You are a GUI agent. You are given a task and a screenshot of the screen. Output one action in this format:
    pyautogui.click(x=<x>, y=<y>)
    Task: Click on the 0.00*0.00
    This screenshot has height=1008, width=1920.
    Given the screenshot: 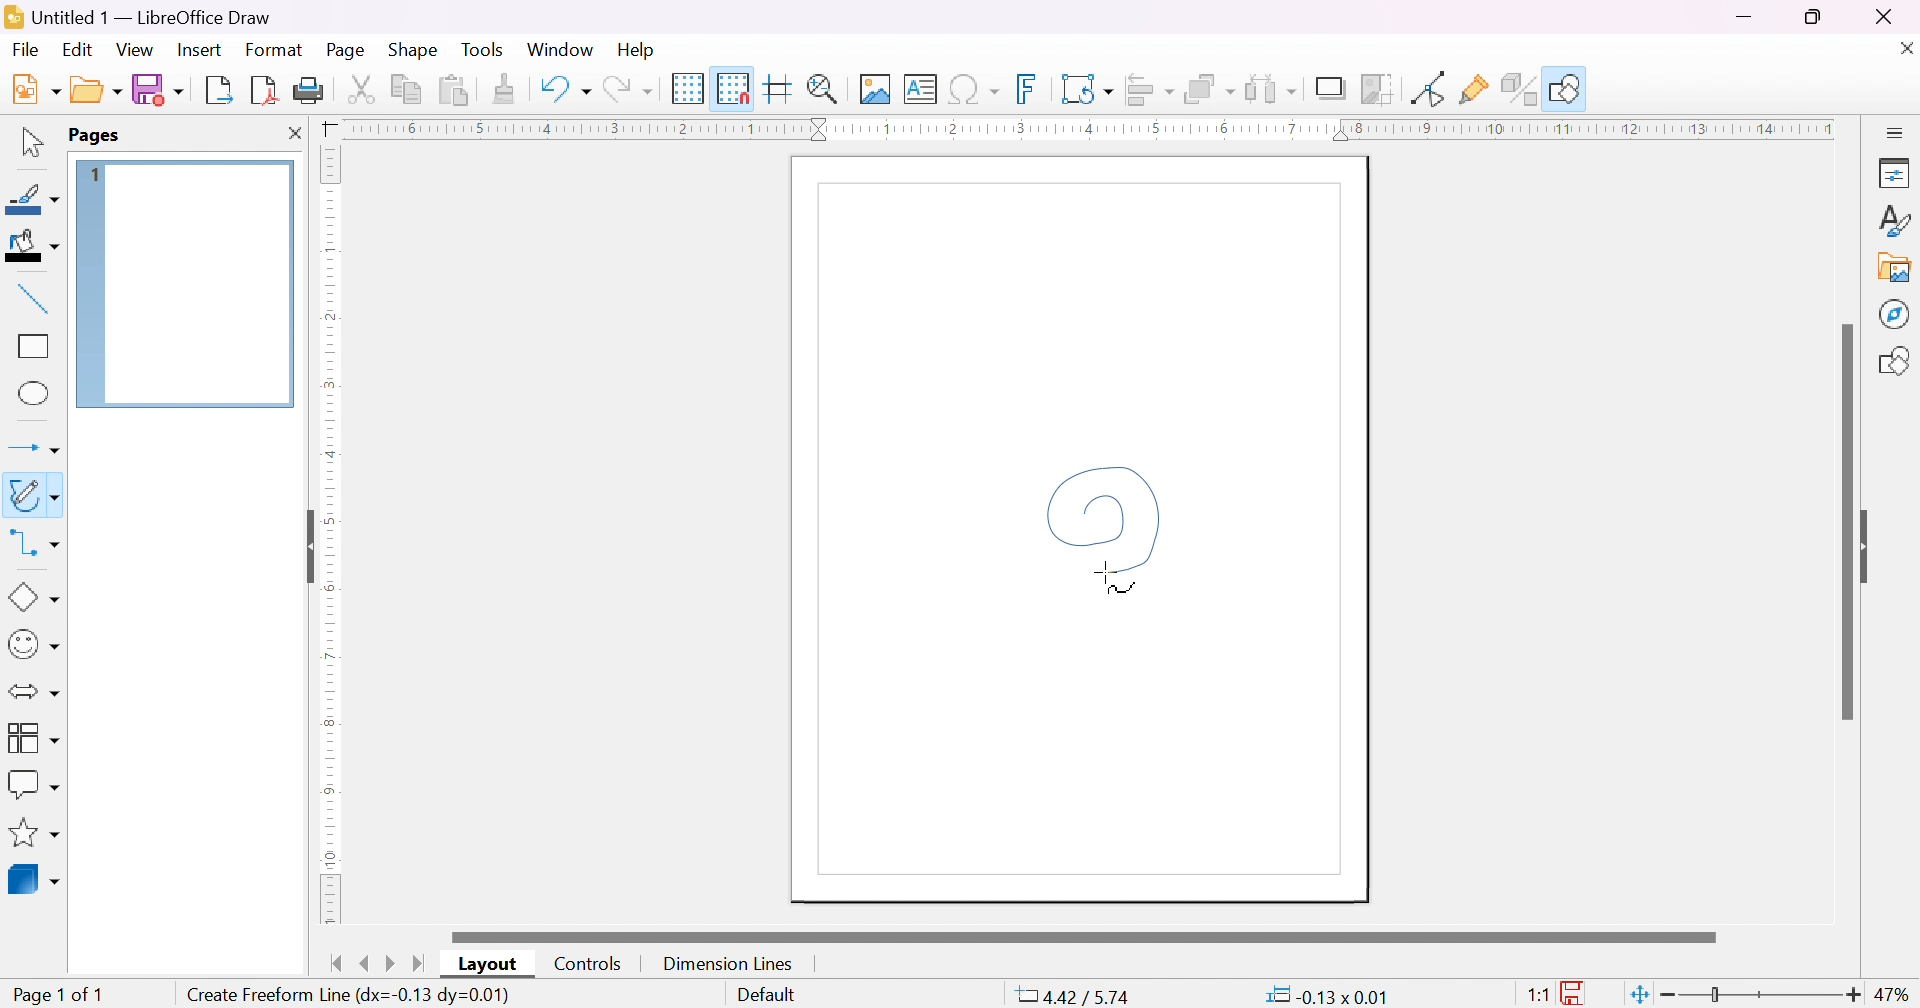 What is the action you would take?
    pyautogui.click(x=1326, y=994)
    